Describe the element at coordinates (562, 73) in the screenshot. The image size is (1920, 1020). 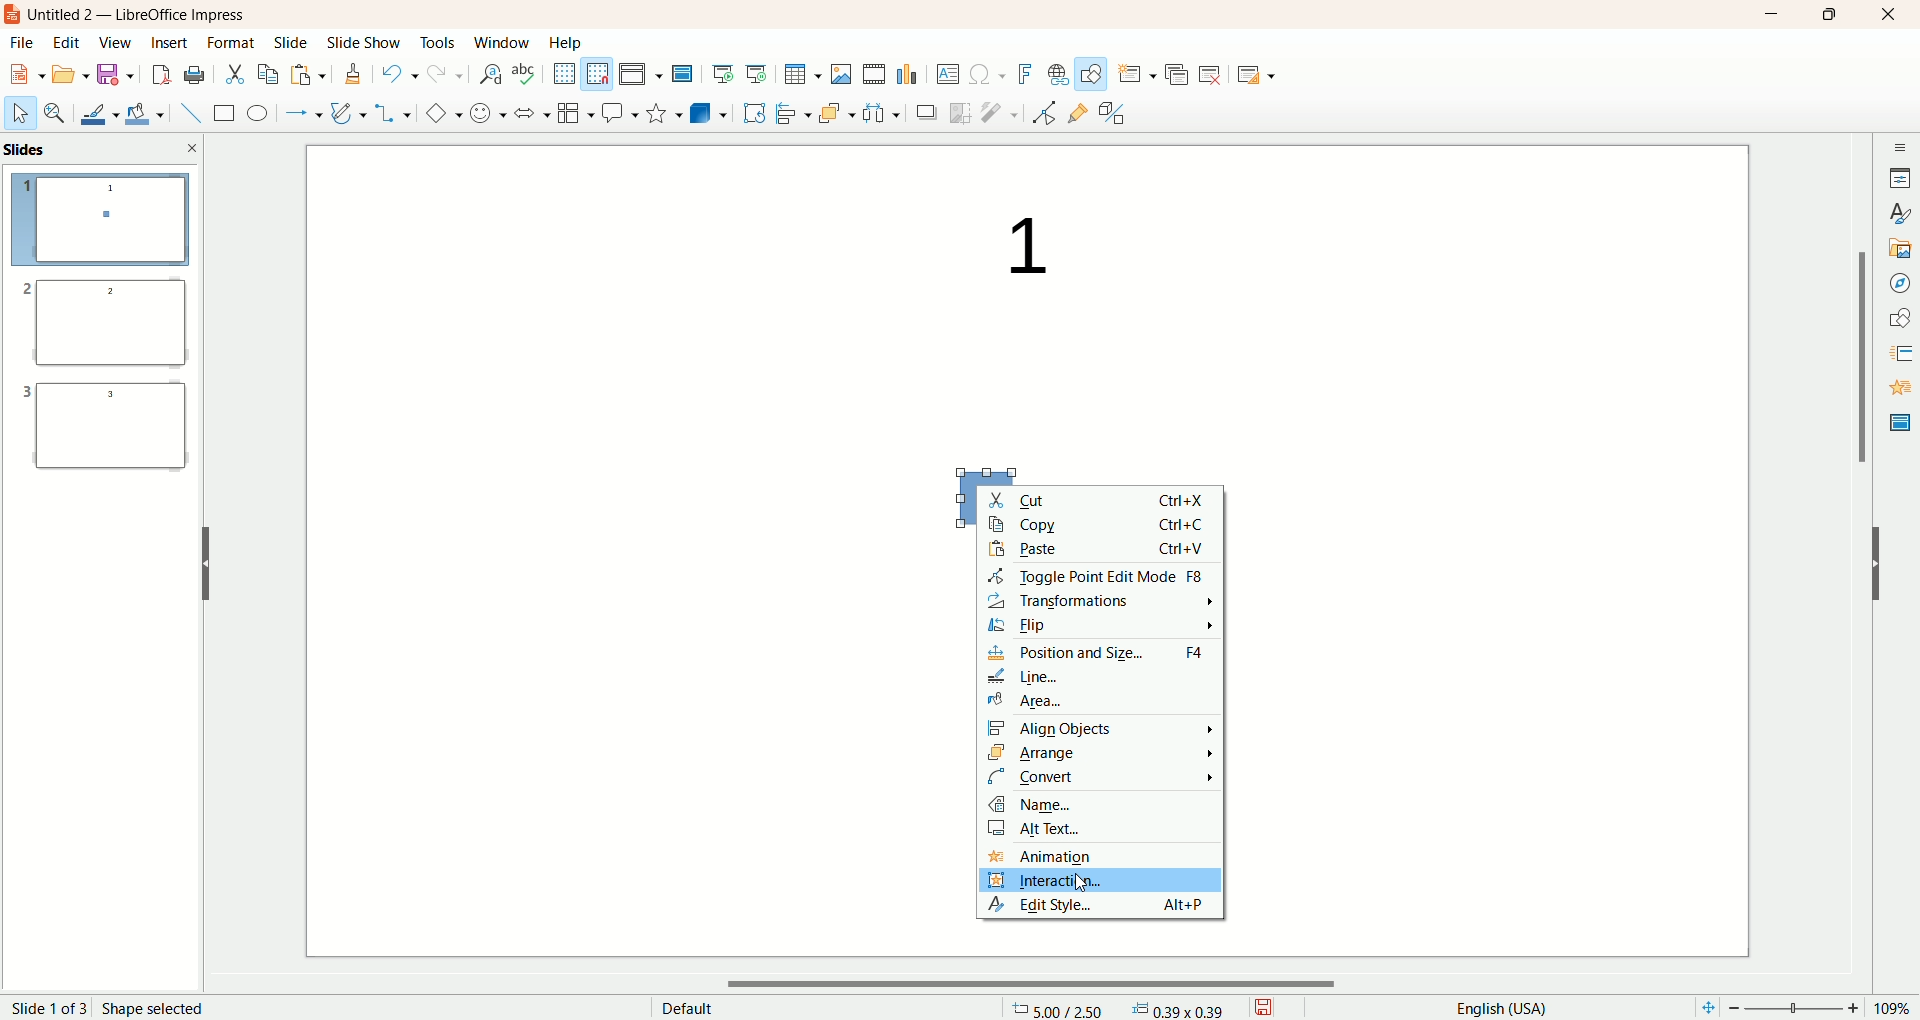
I see `show grid` at that location.